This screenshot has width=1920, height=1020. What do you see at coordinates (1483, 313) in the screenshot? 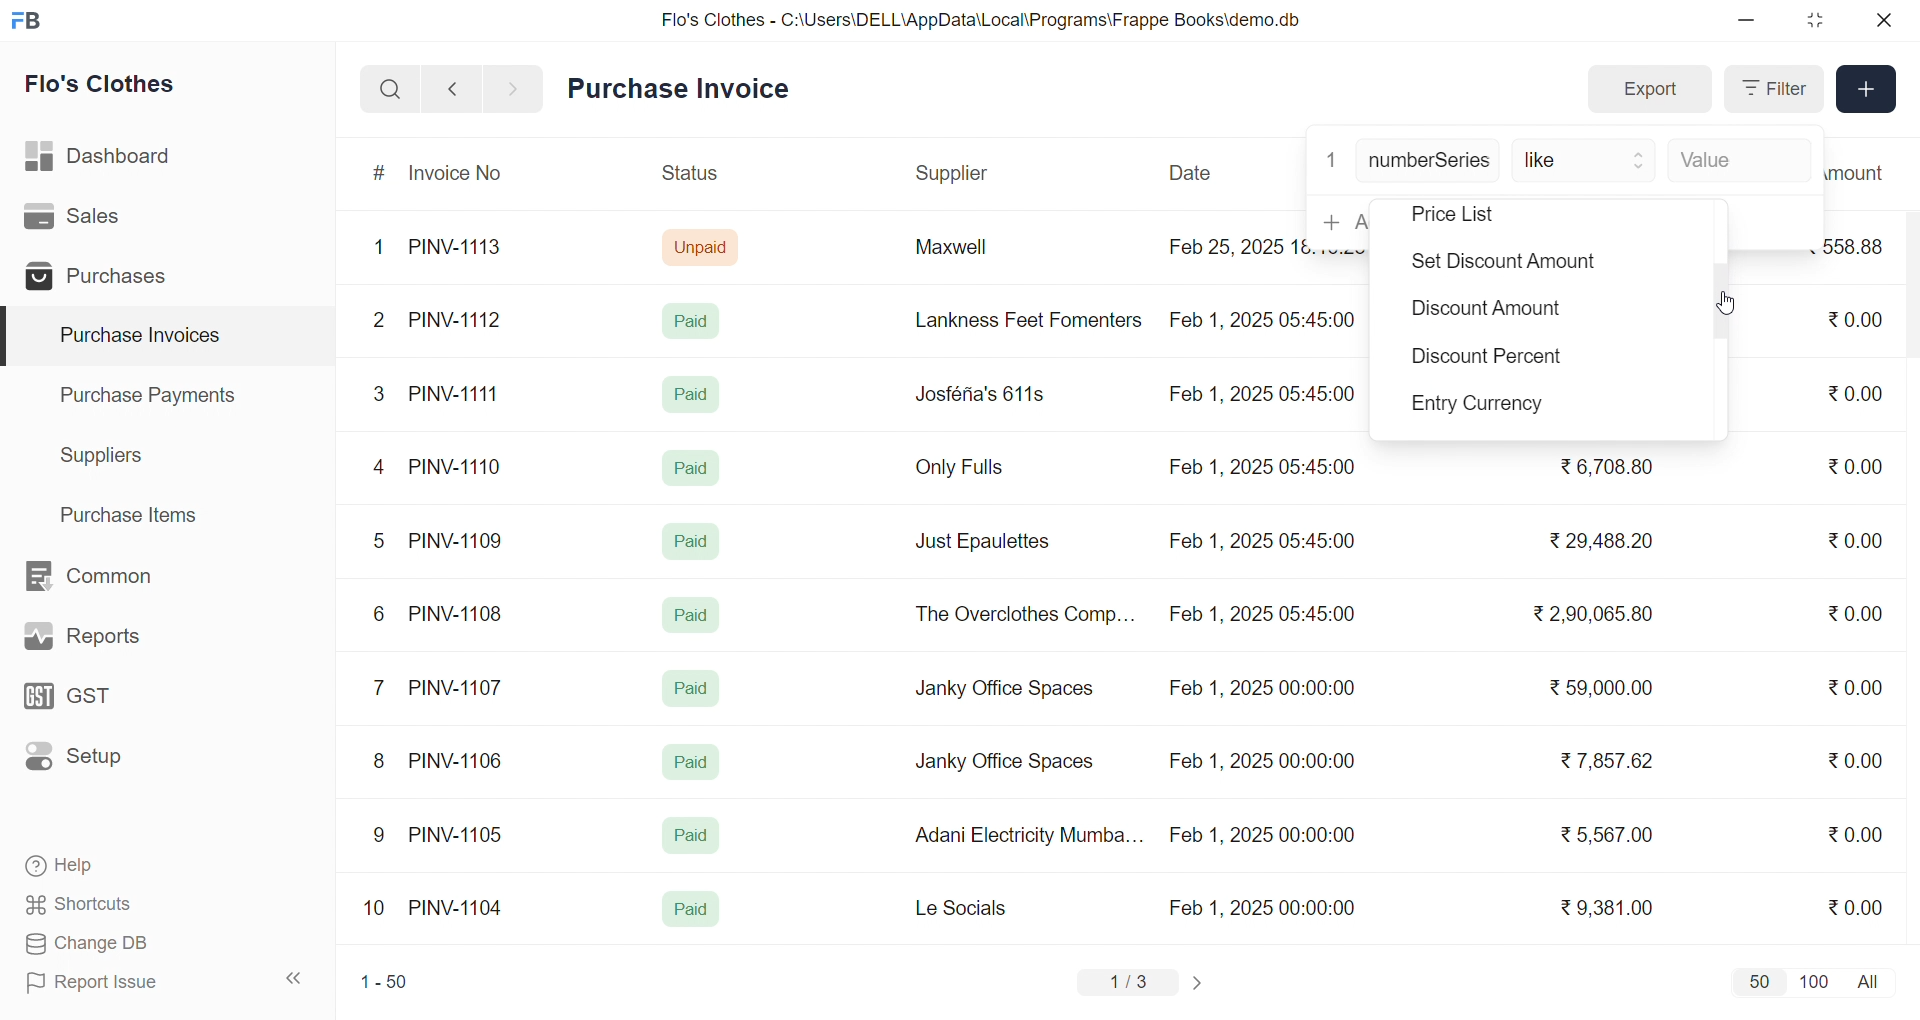
I see `Discount Amount` at bounding box center [1483, 313].